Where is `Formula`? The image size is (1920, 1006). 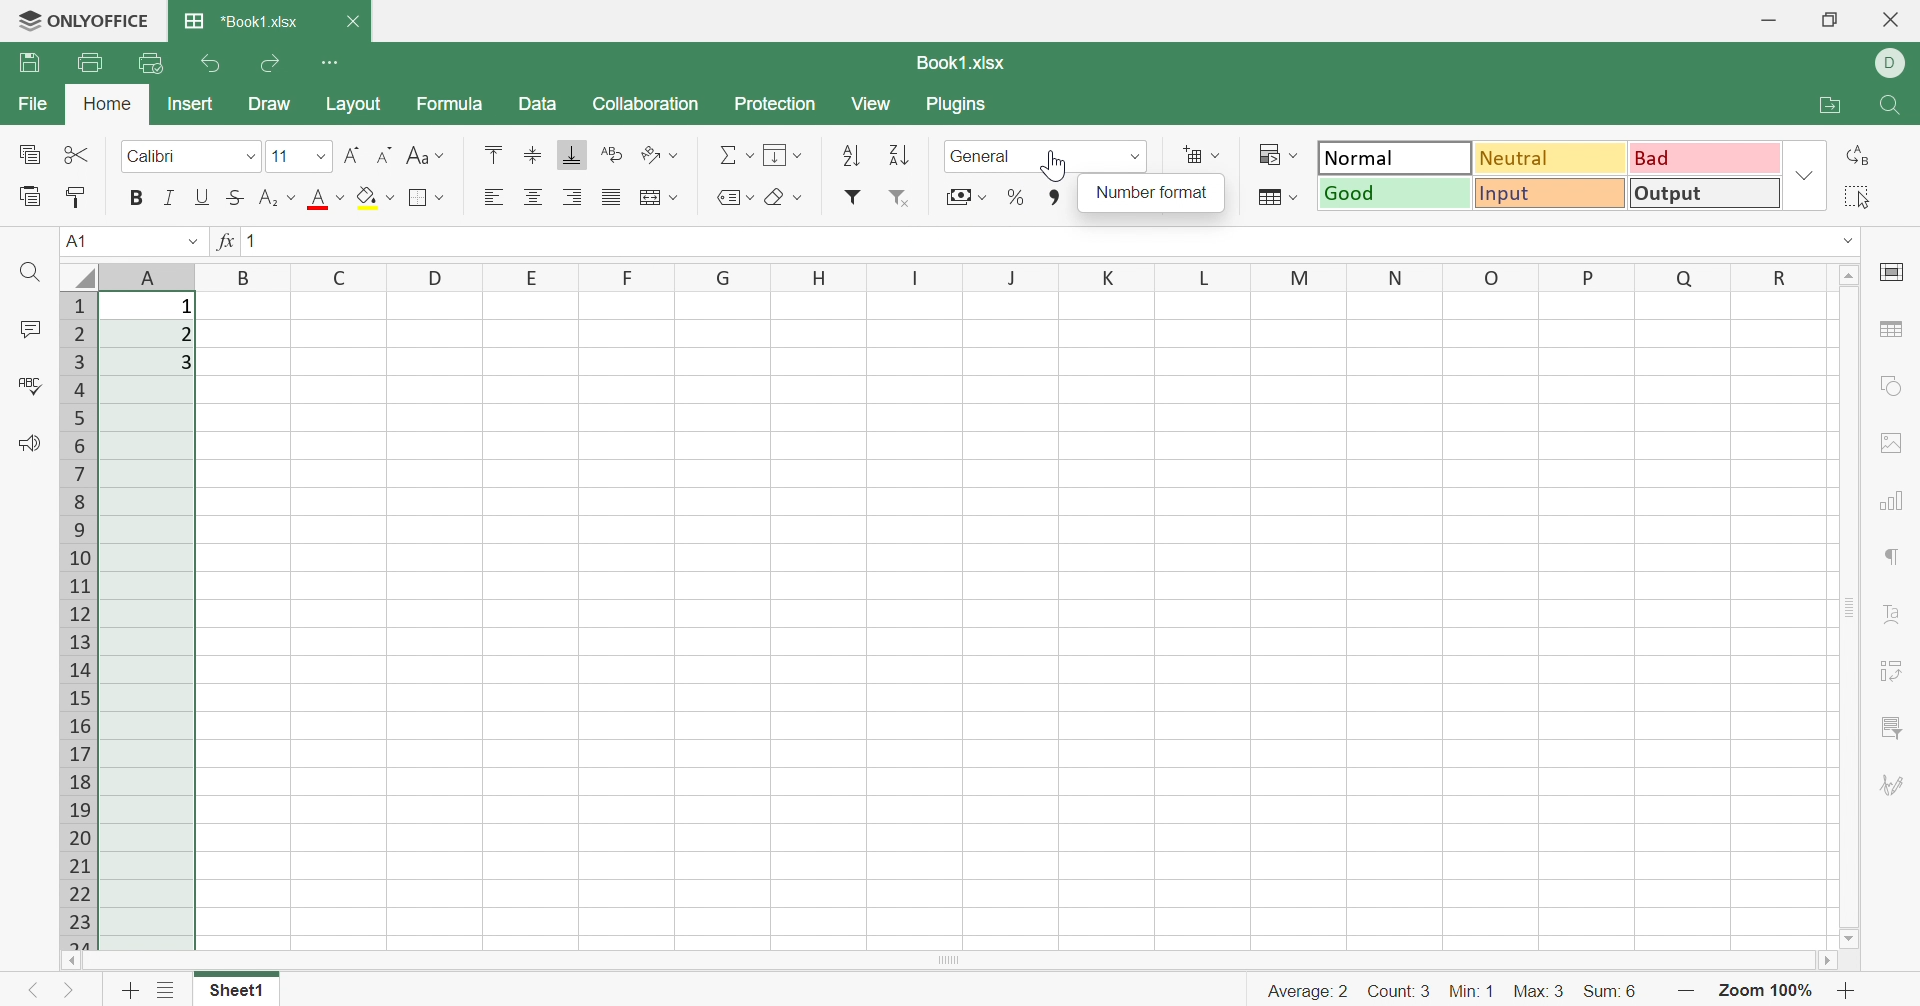 Formula is located at coordinates (450, 103).